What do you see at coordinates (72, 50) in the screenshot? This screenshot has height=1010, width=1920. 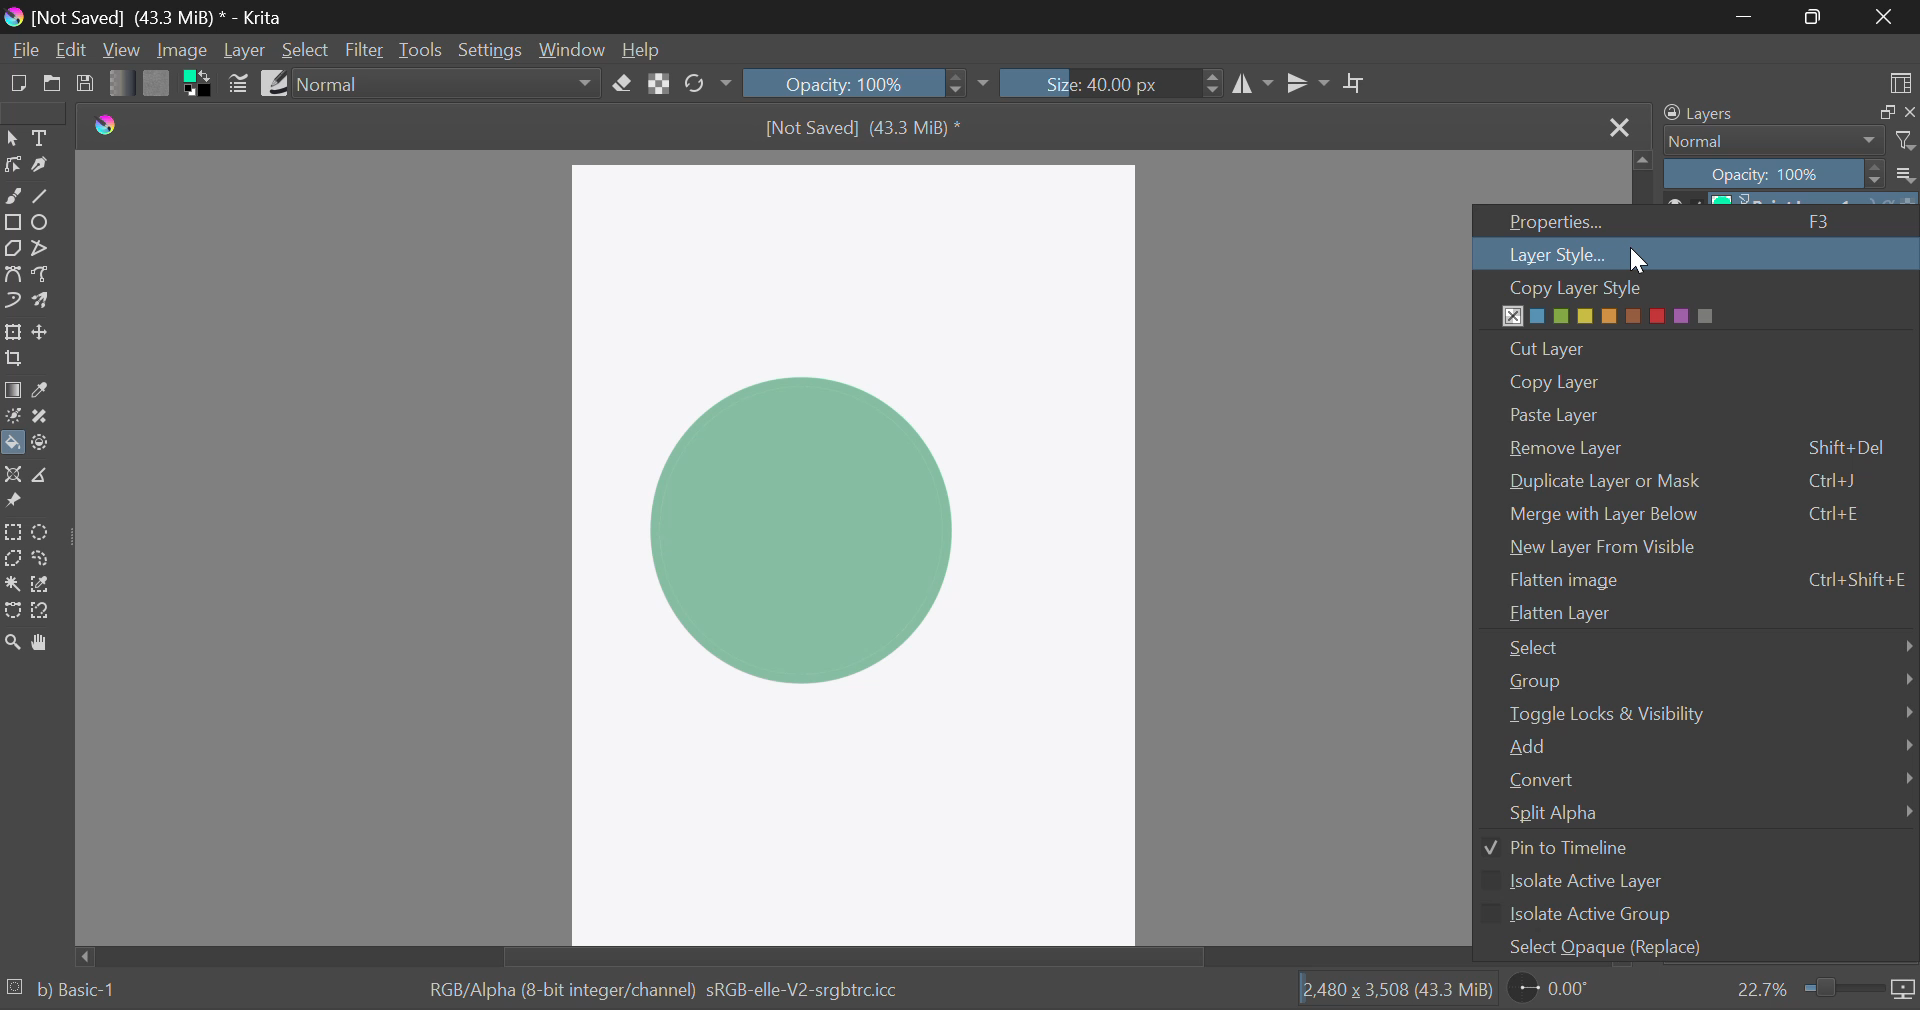 I see `Edit` at bounding box center [72, 50].